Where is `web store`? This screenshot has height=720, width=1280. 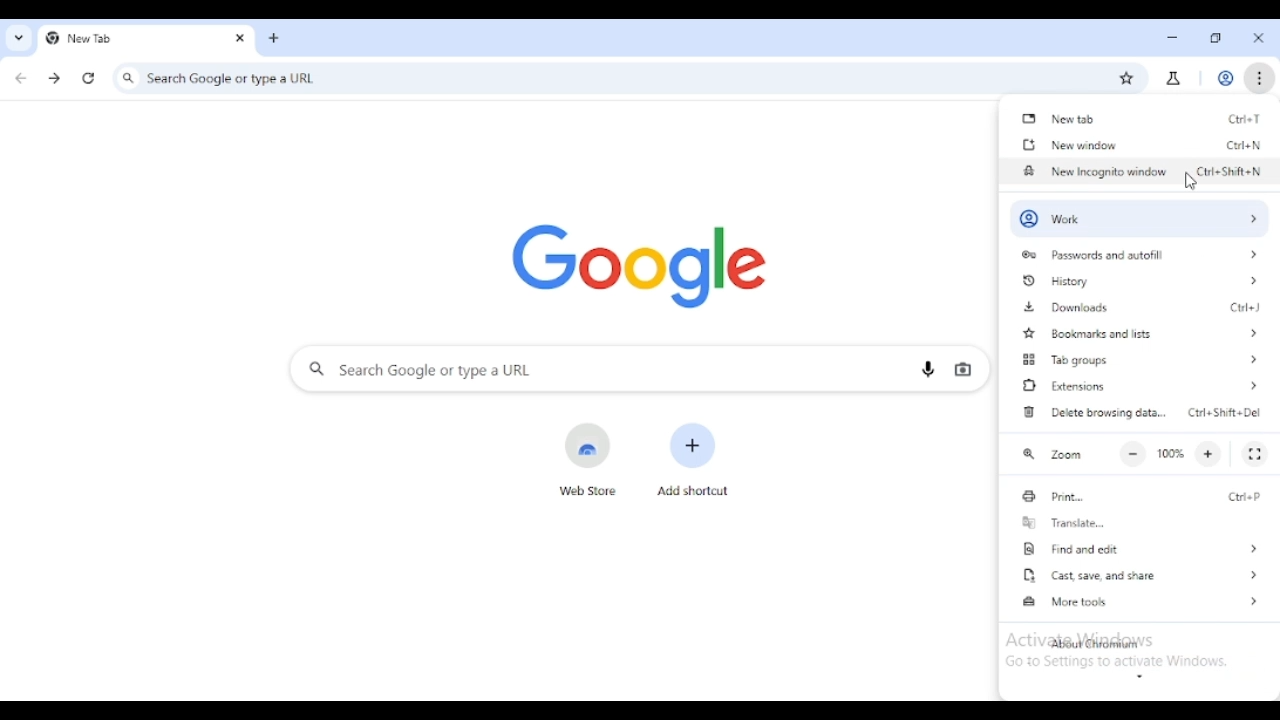
web store is located at coordinates (589, 460).